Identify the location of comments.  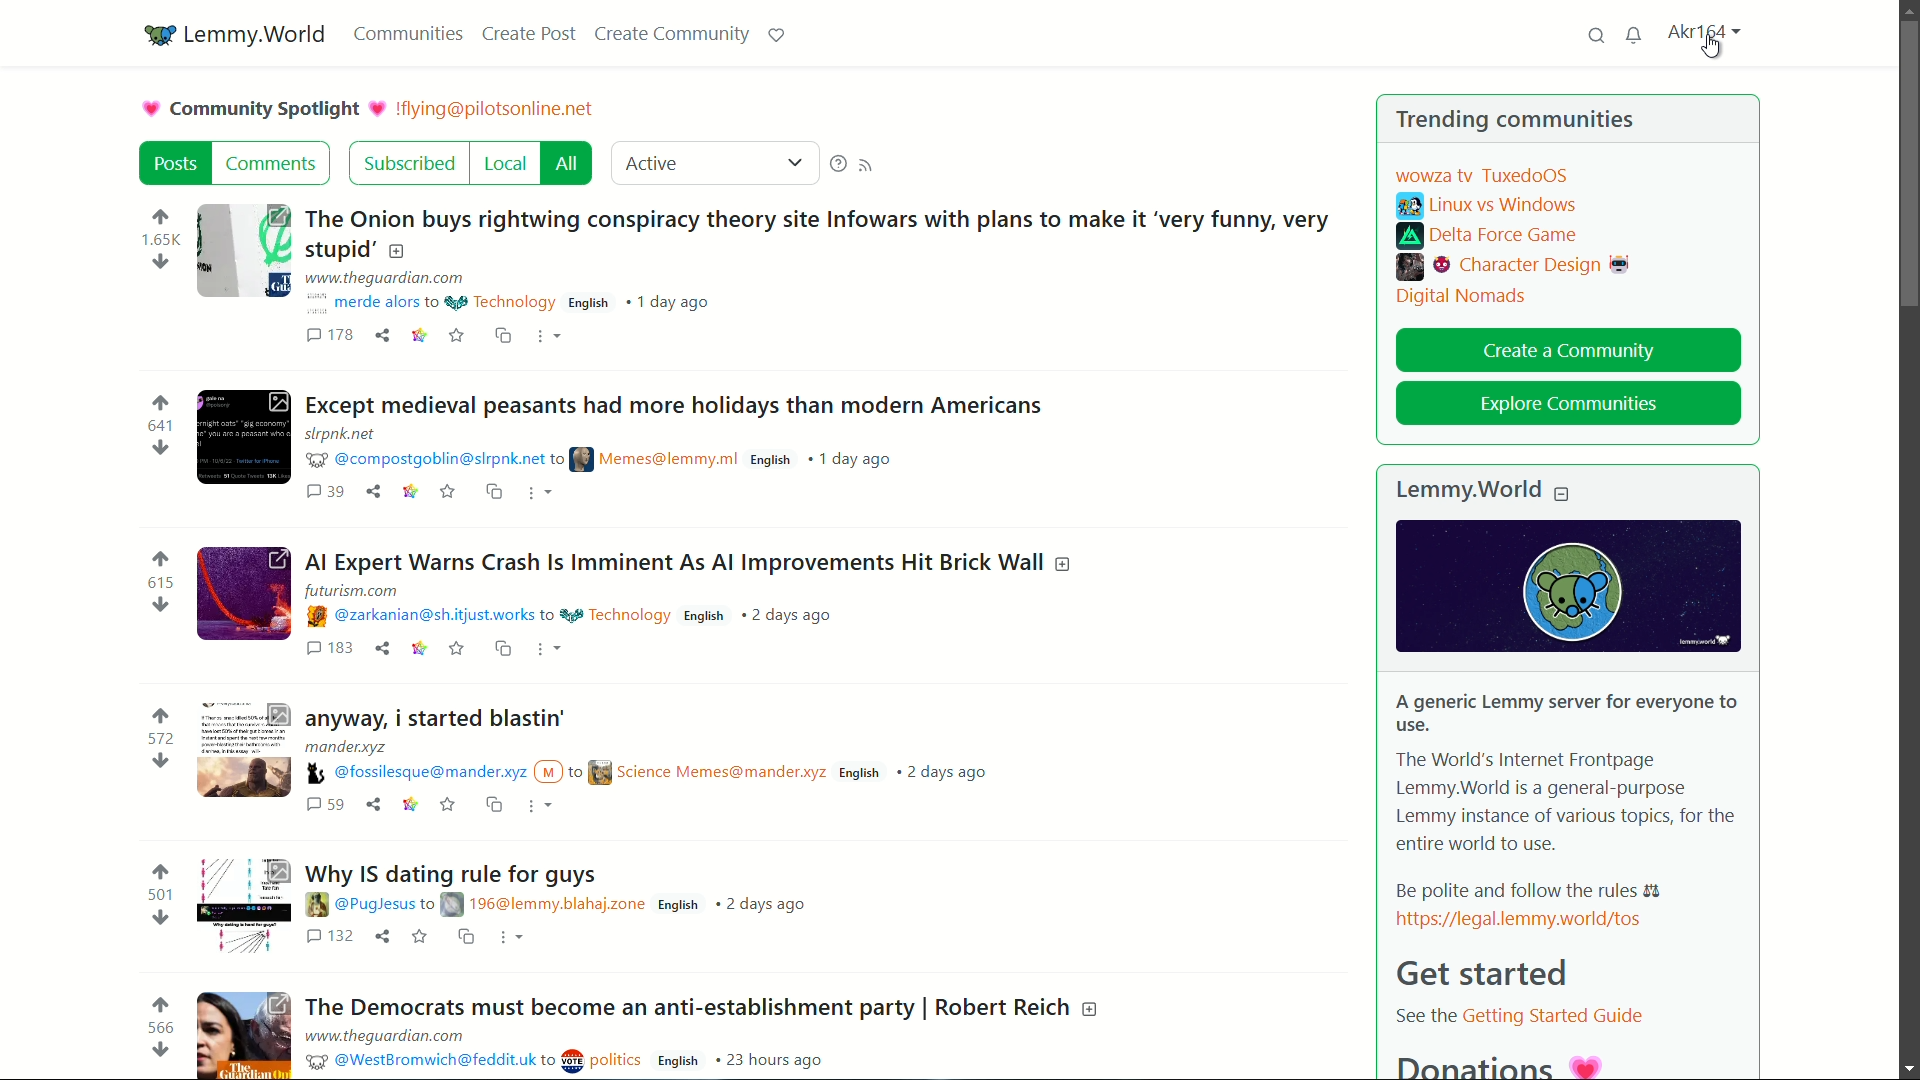
(325, 490).